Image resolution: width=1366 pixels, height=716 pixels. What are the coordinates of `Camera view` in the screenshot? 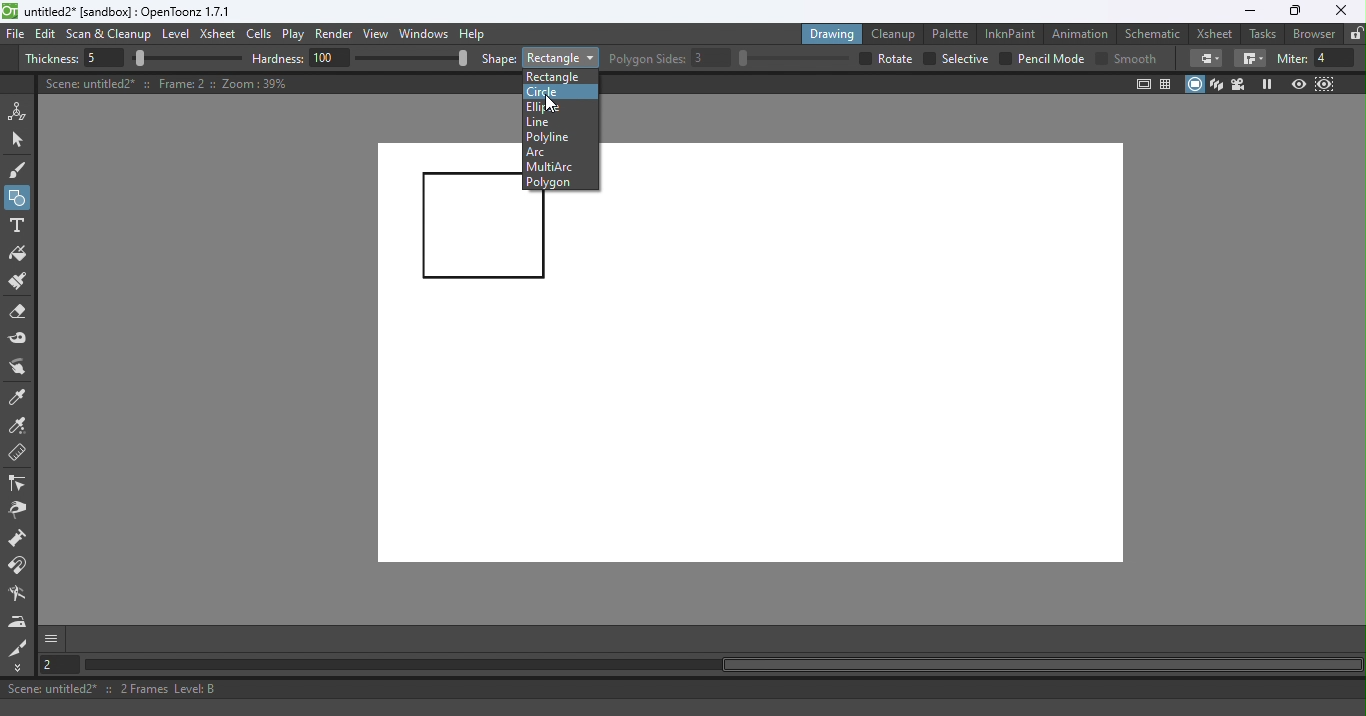 It's located at (1241, 83).